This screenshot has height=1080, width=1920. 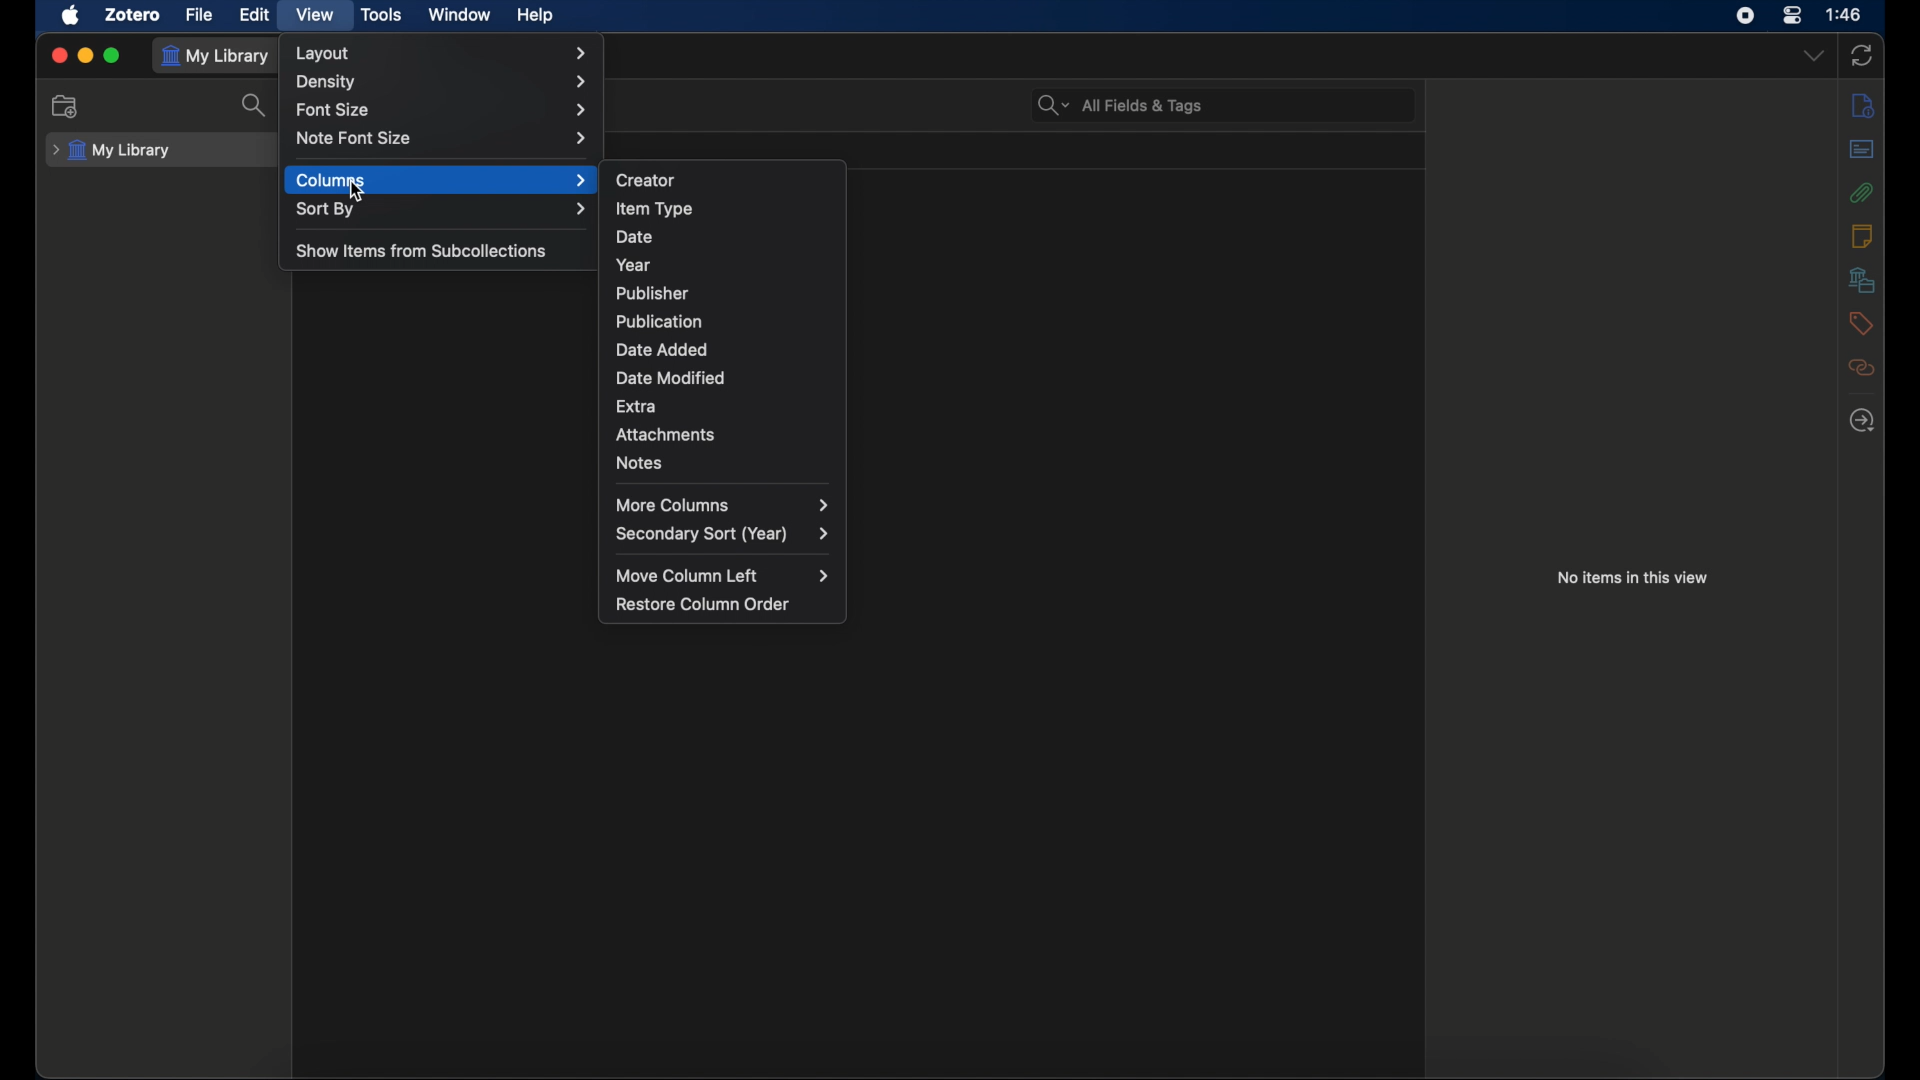 What do you see at coordinates (653, 293) in the screenshot?
I see `publisher` at bounding box center [653, 293].